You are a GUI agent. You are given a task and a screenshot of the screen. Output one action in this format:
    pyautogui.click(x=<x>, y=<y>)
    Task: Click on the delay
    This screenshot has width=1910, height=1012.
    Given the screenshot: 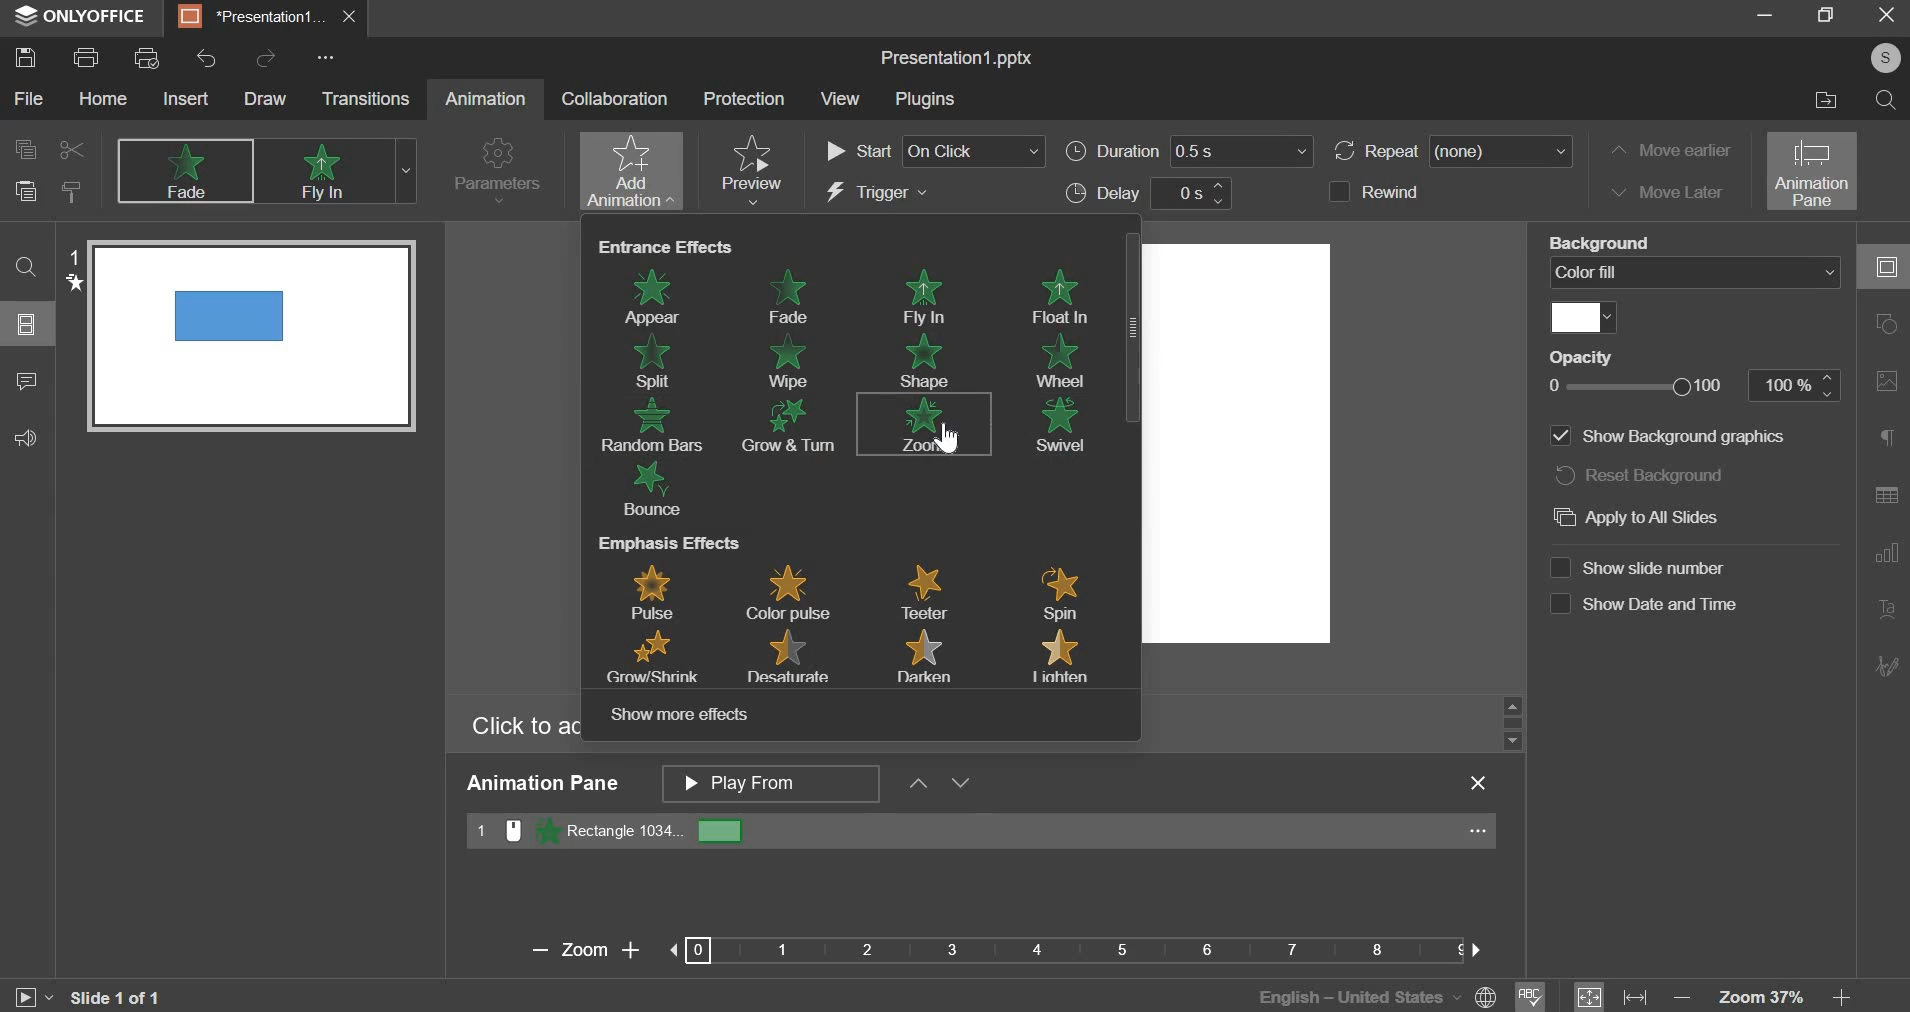 What is the action you would take?
    pyautogui.click(x=1153, y=194)
    